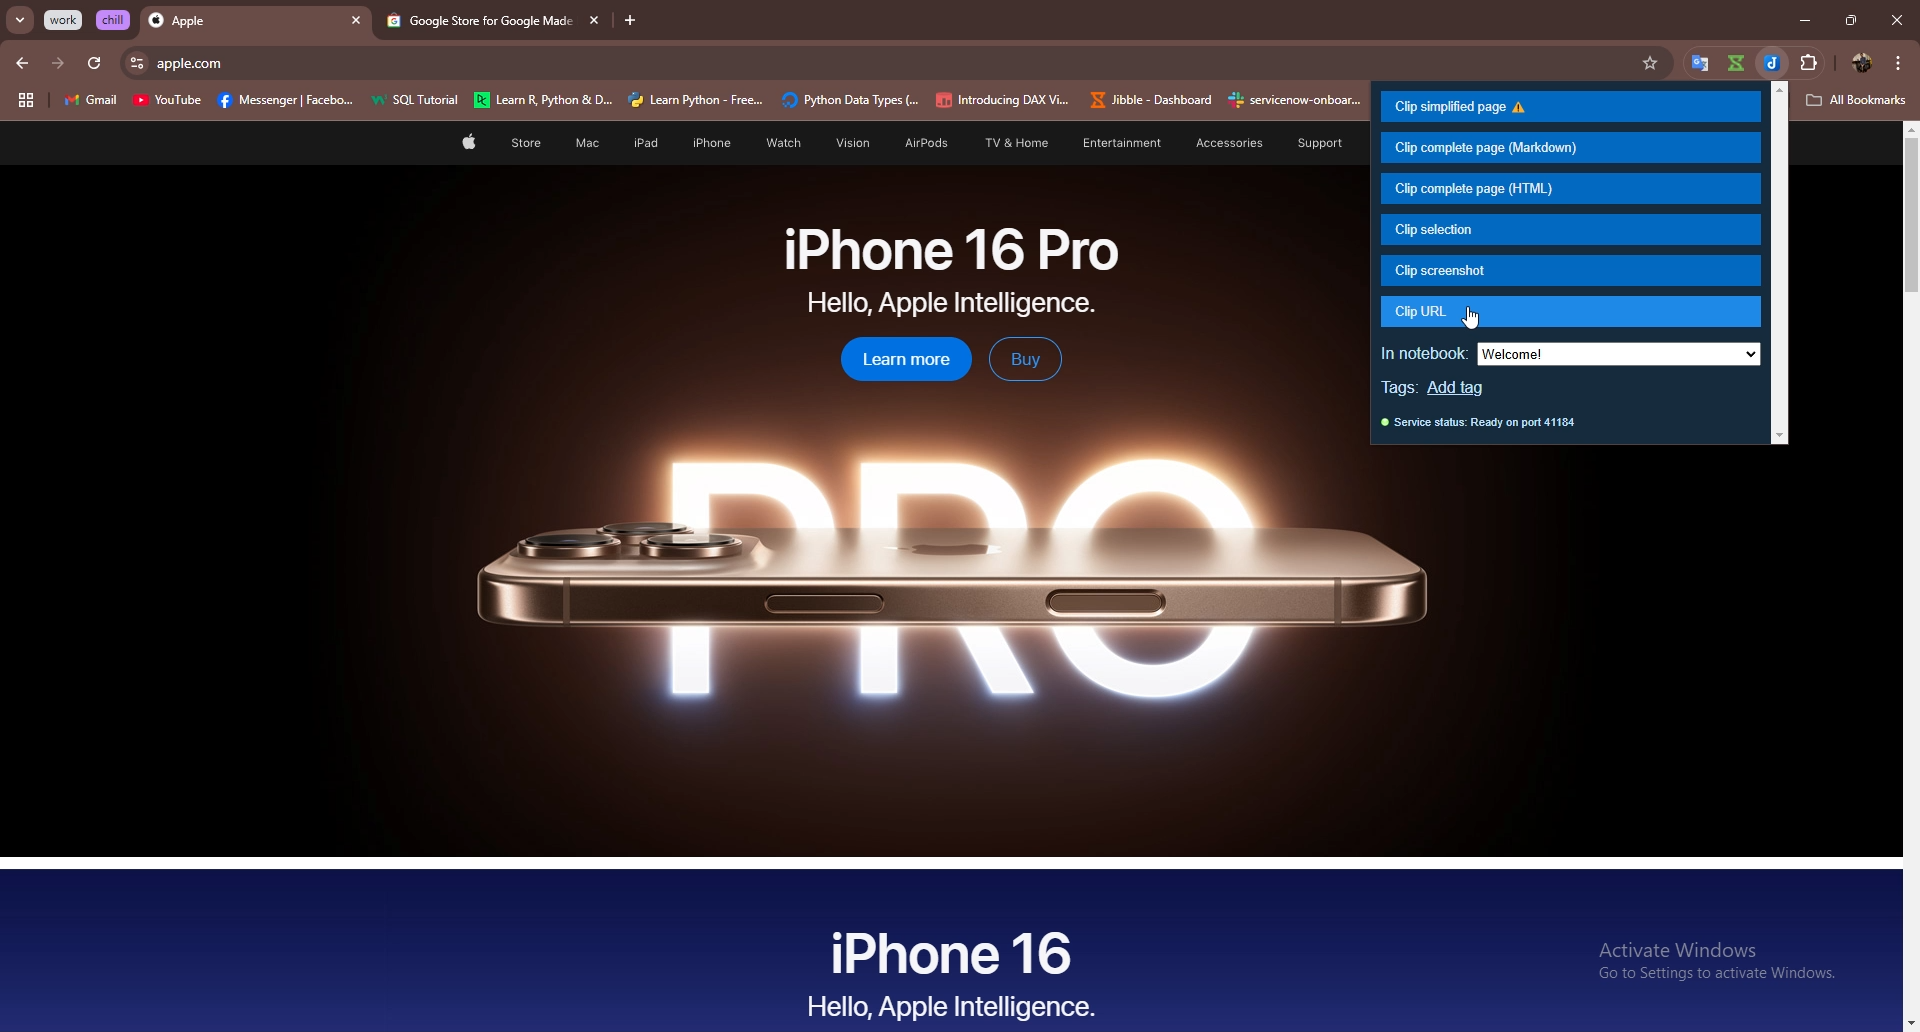  Describe the element at coordinates (544, 101) in the screenshot. I see `Learn R &Pytho` at that location.